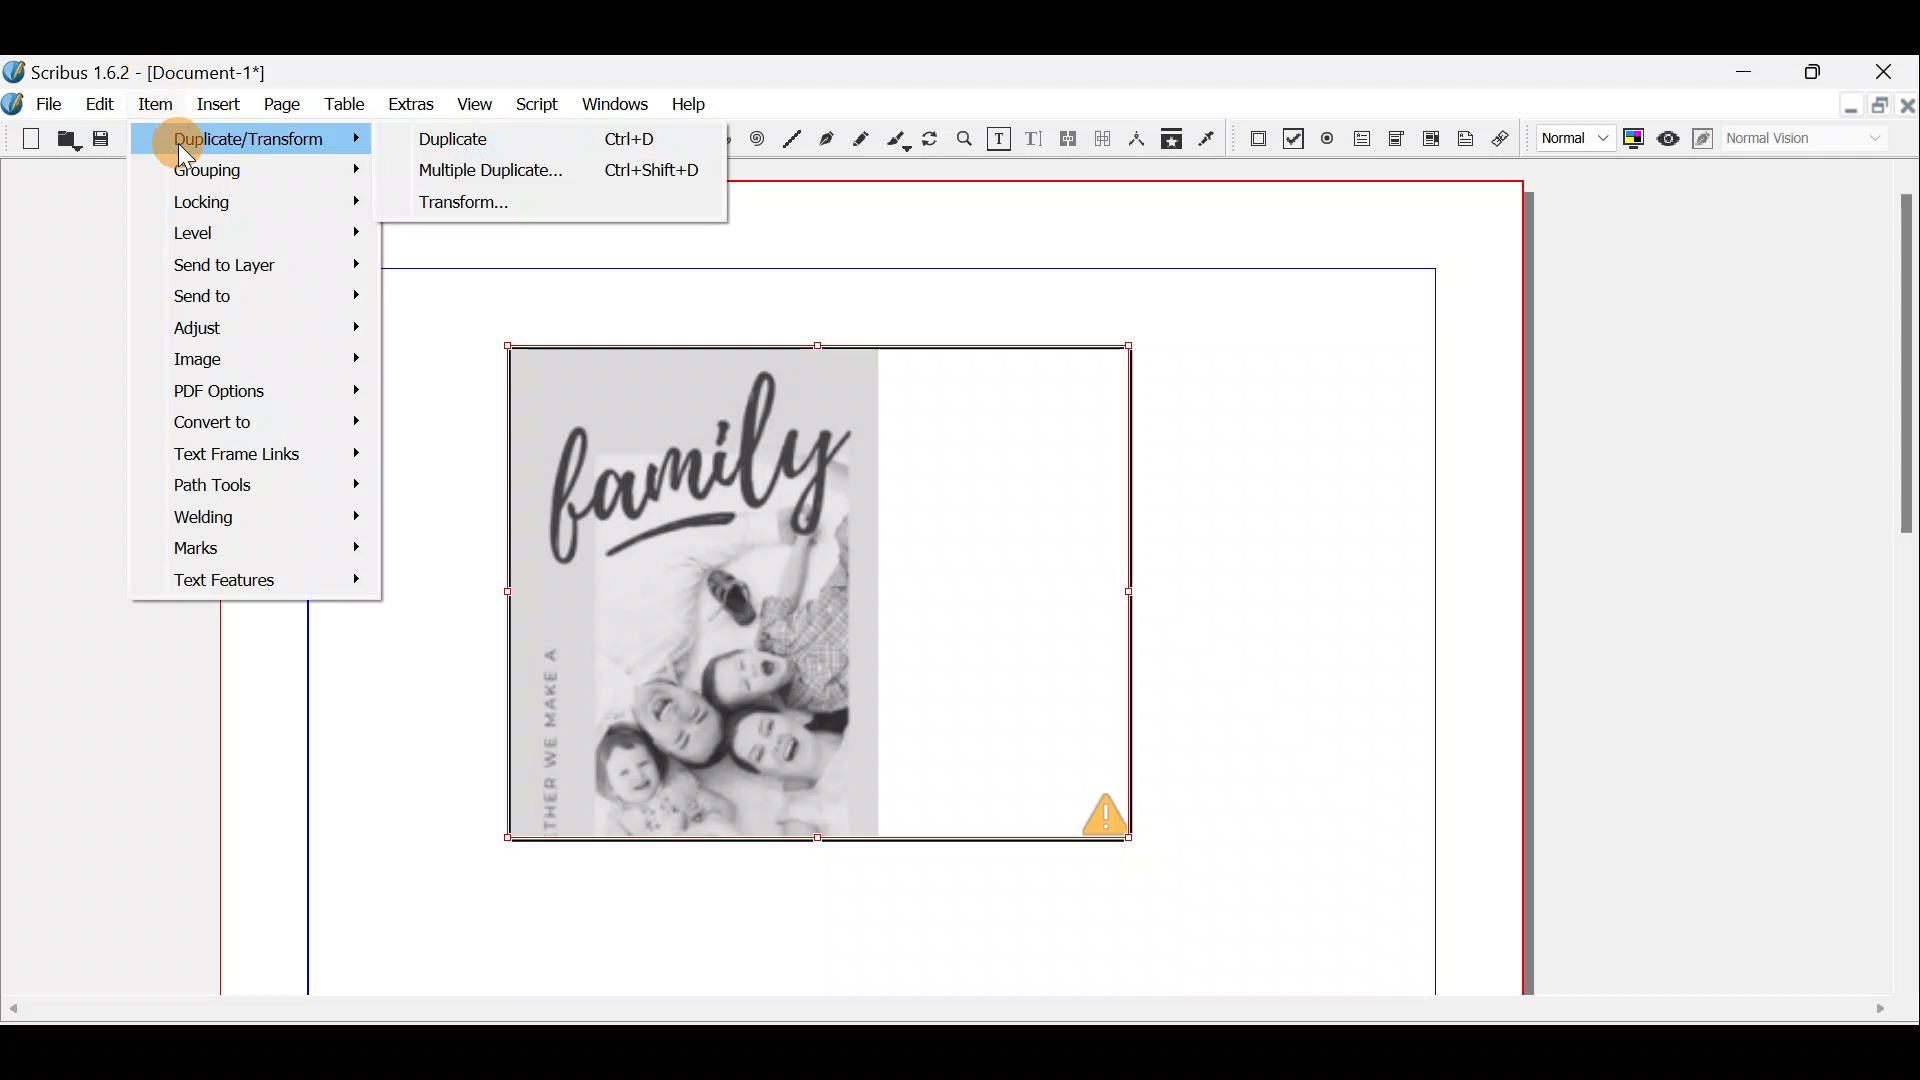  Describe the element at coordinates (1906, 116) in the screenshot. I see `Close` at that location.